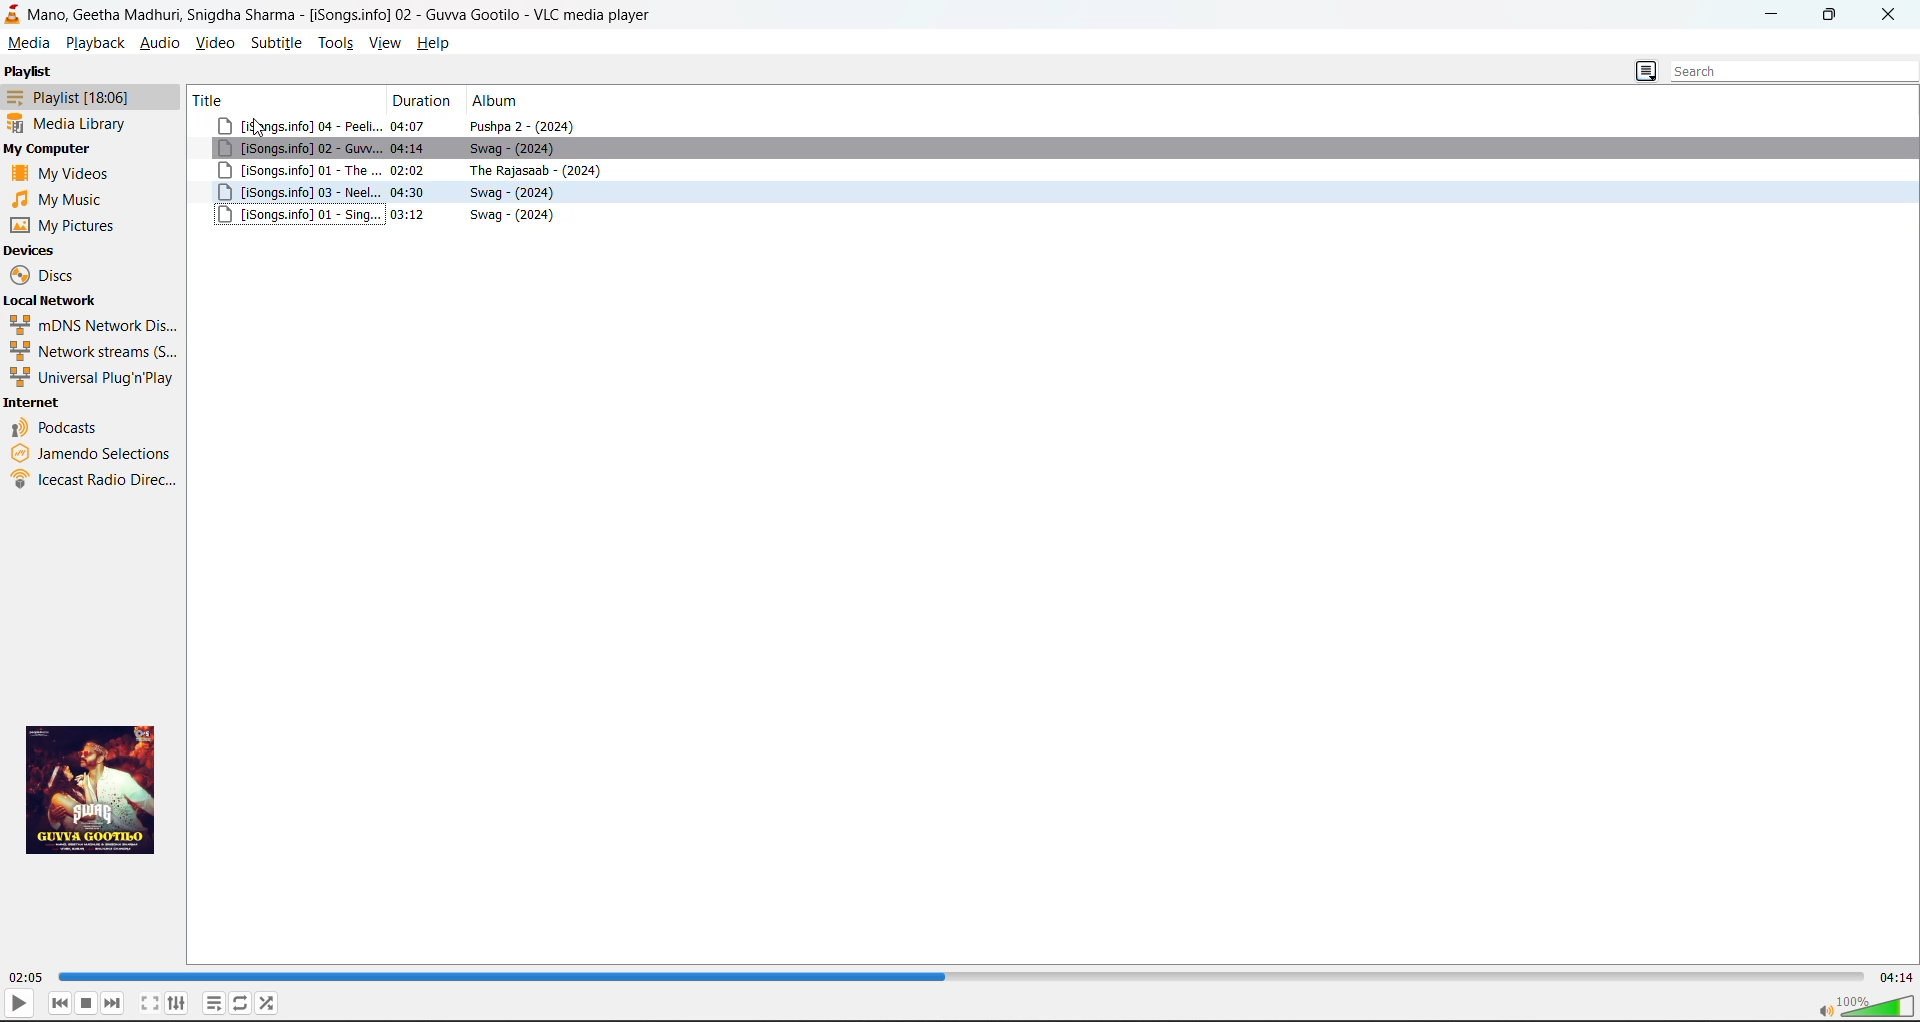 This screenshot has height=1022, width=1920. What do you see at coordinates (1058, 126) in the screenshot?
I see `song` at bounding box center [1058, 126].